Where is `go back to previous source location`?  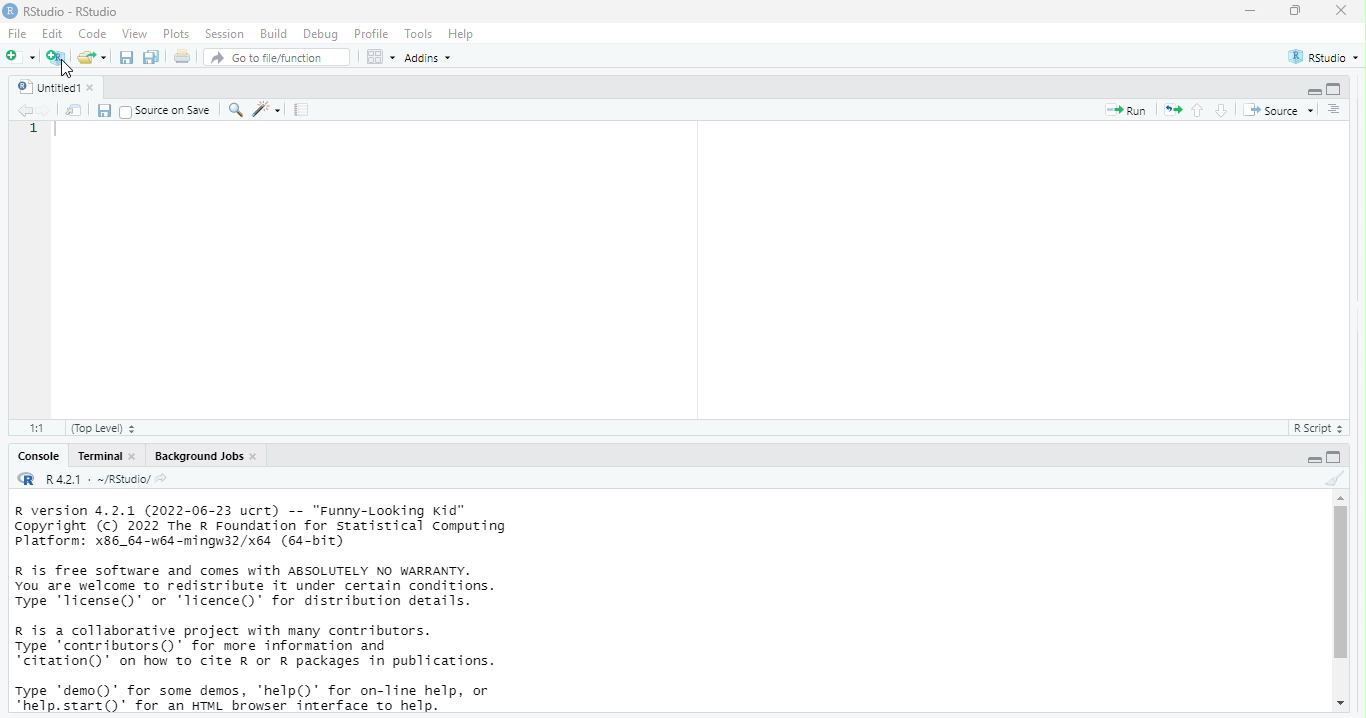 go back to previous source location is located at coordinates (18, 109).